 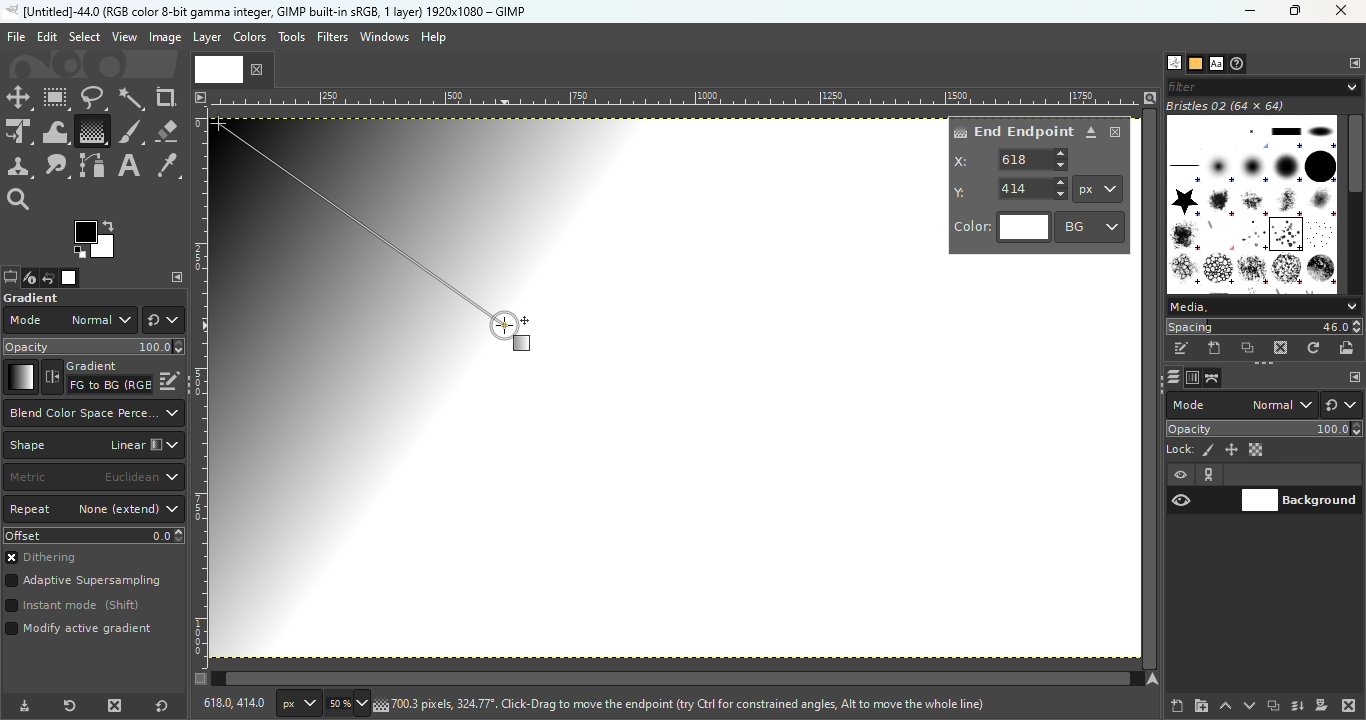 I want to click on Zoom tool, so click(x=20, y=197).